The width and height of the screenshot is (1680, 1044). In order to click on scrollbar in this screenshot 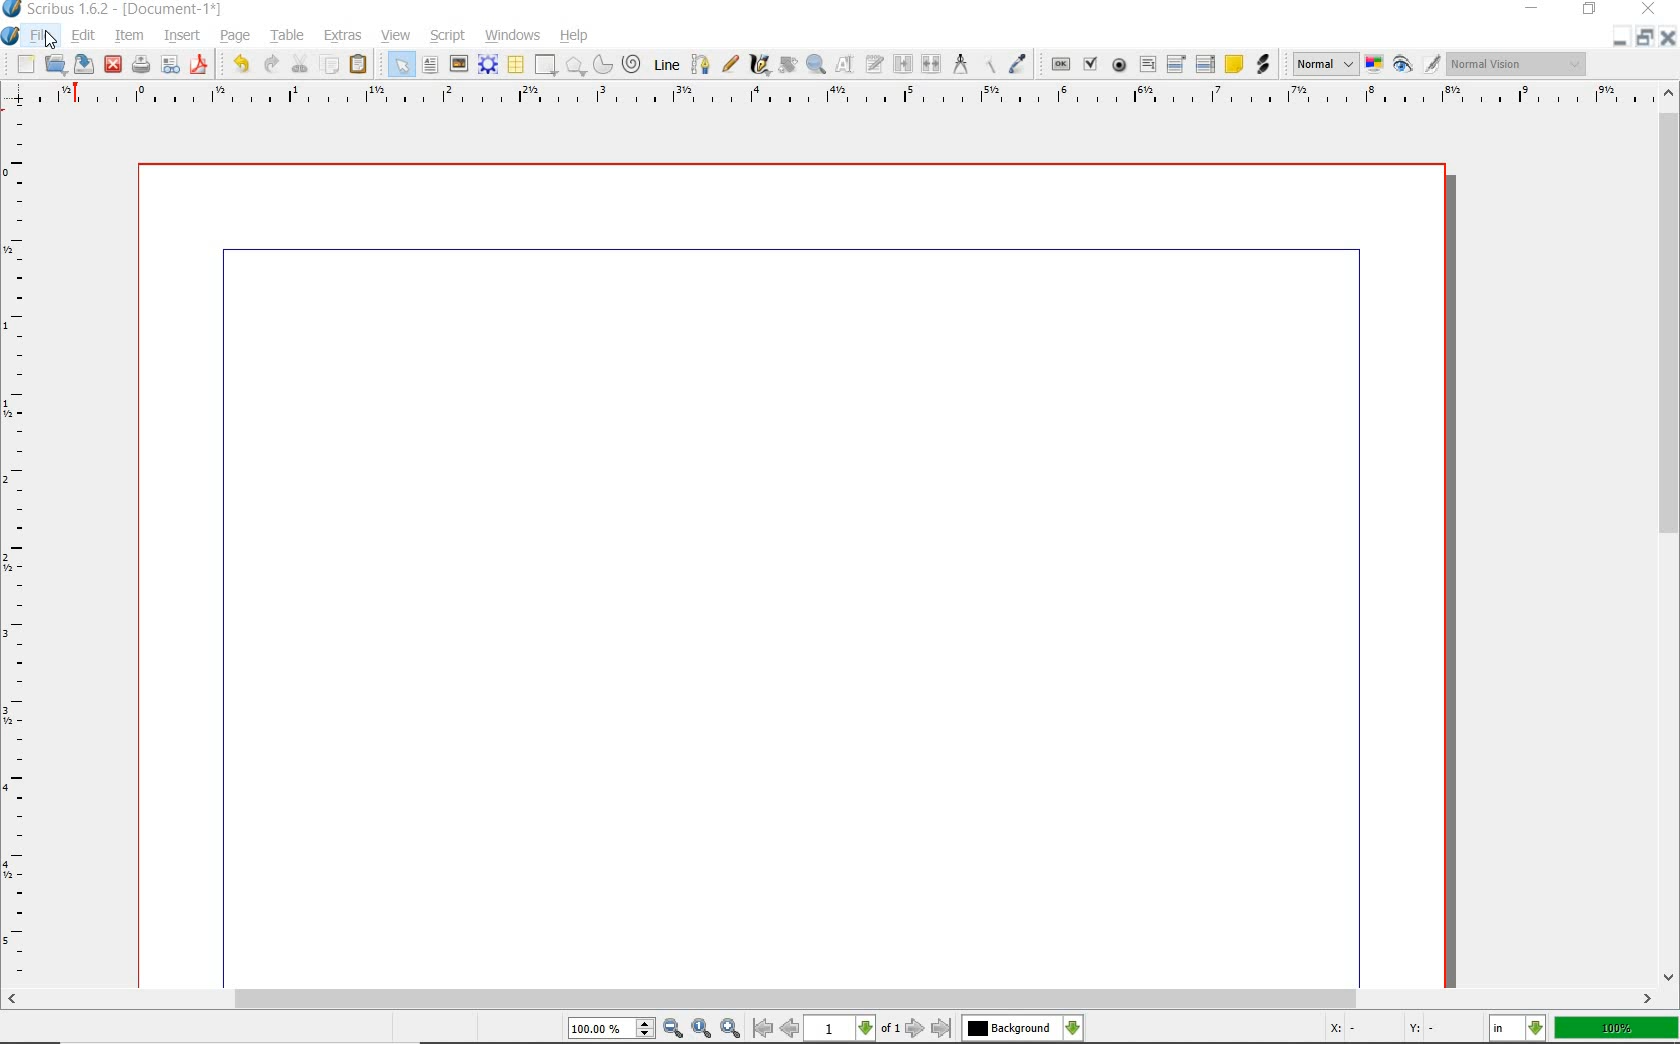, I will do `click(829, 999)`.